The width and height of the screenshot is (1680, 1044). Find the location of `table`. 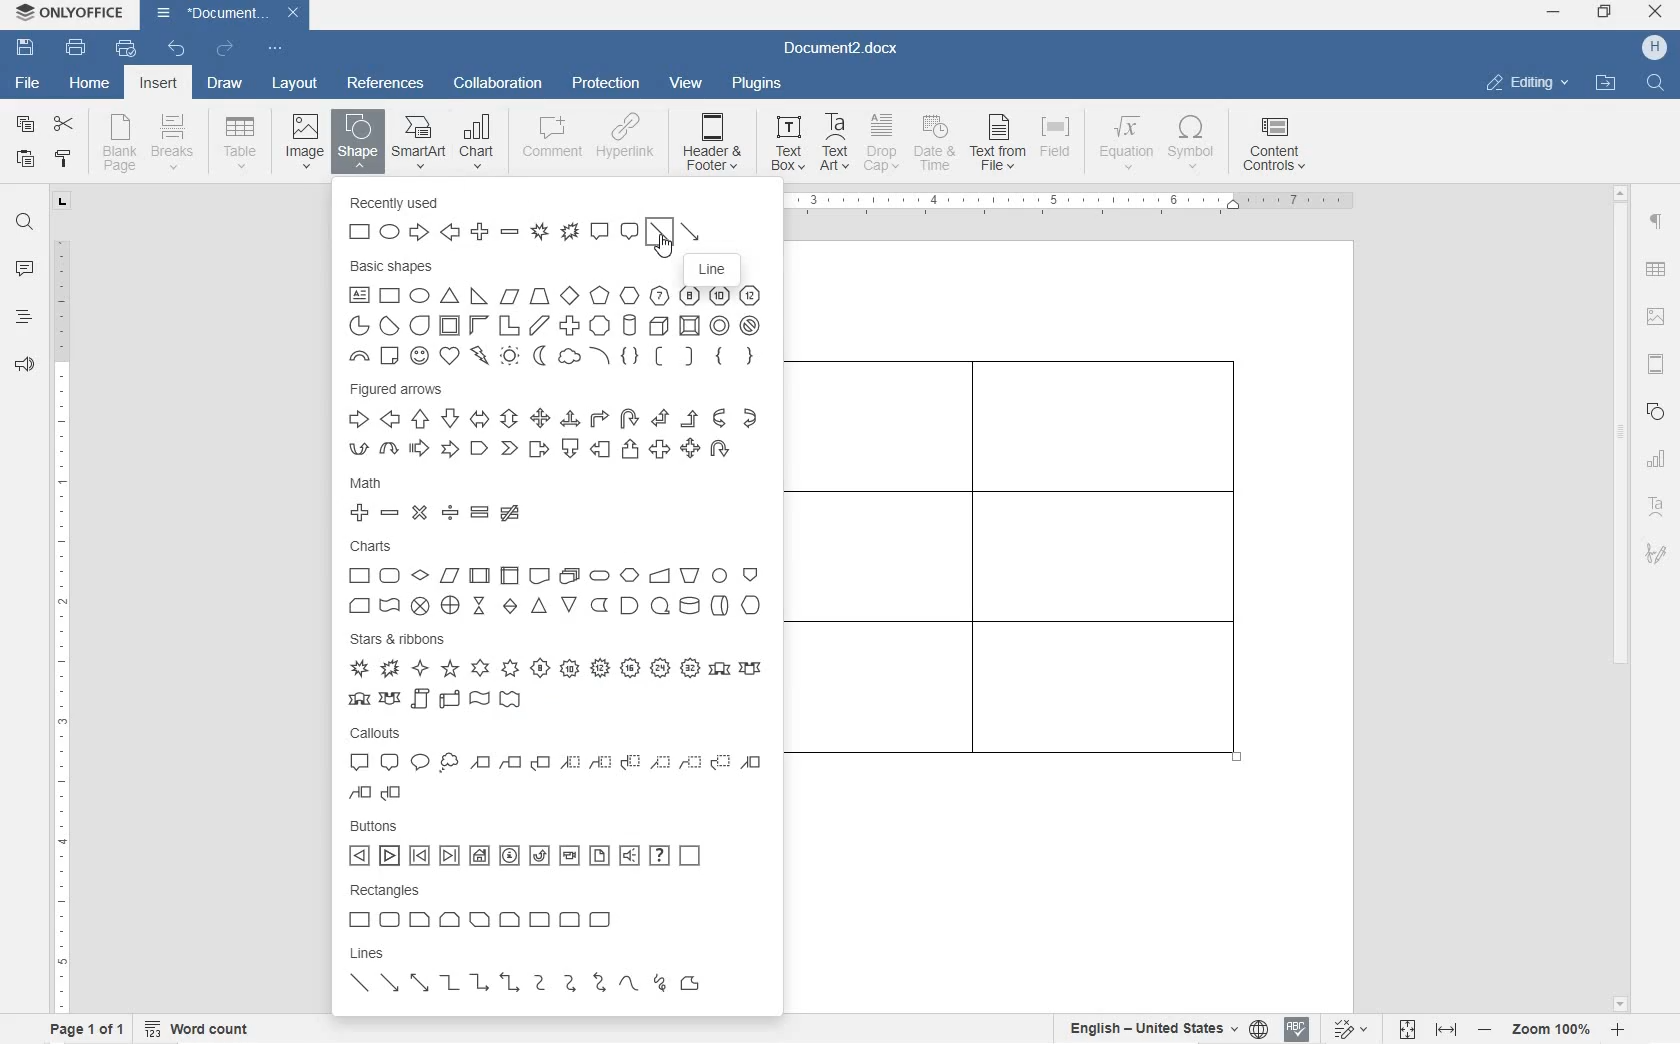

table is located at coordinates (1656, 271).